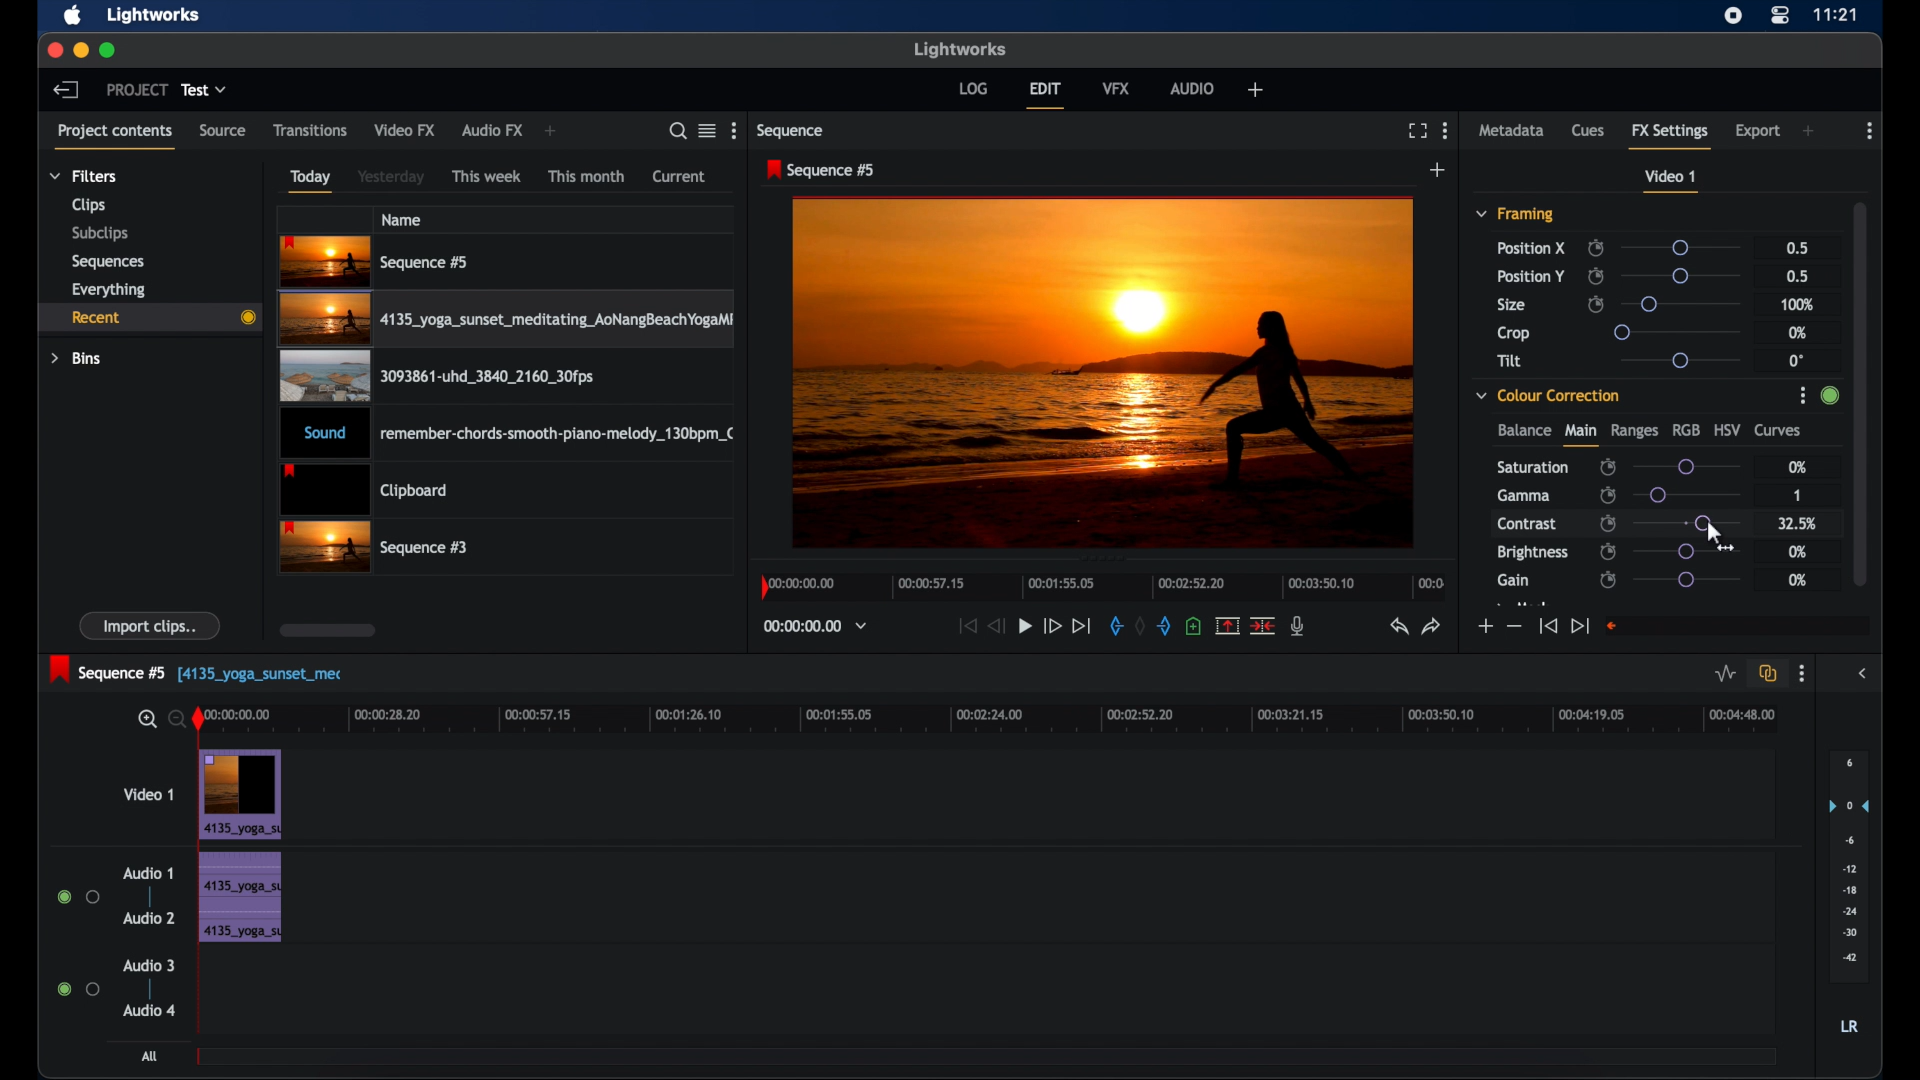 Image resolution: width=1920 pixels, height=1080 pixels. Describe the element at coordinates (1778, 431) in the screenshot. I see `curves` at that location.